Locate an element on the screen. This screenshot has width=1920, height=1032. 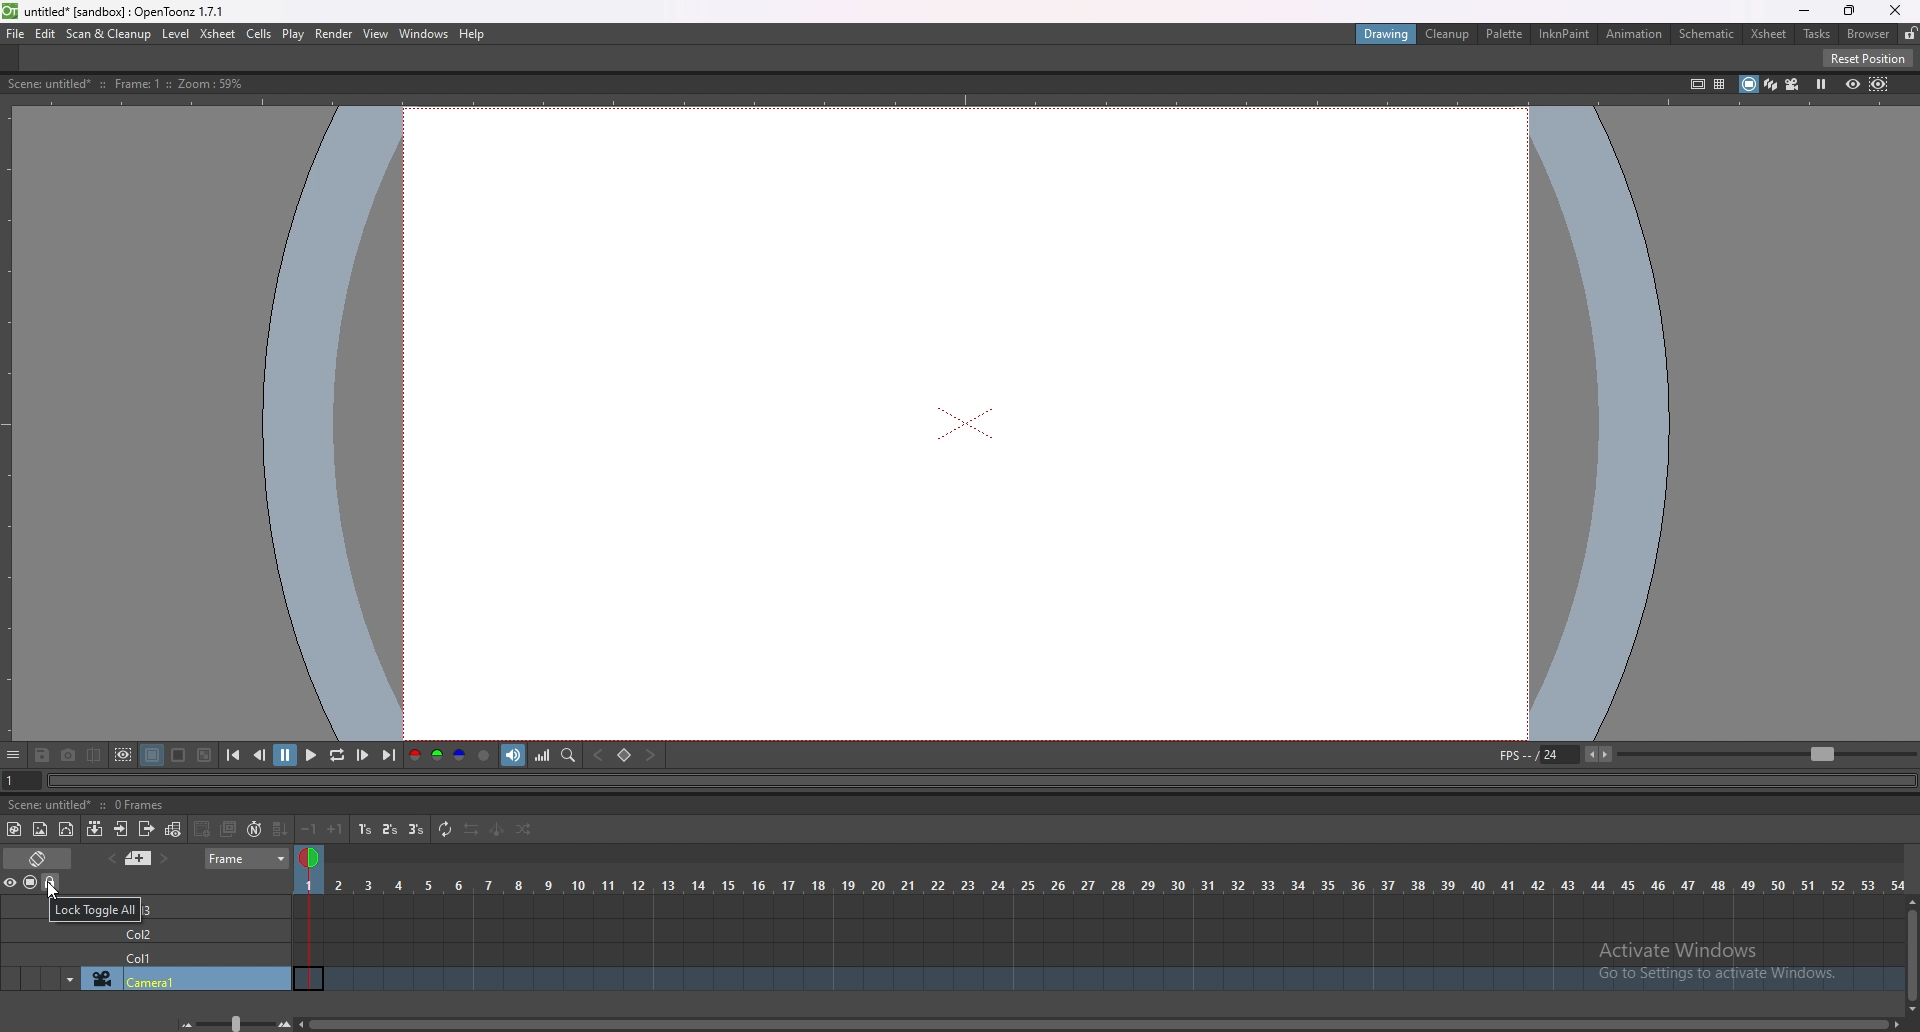
palette is located at coordinates (1505, 33).